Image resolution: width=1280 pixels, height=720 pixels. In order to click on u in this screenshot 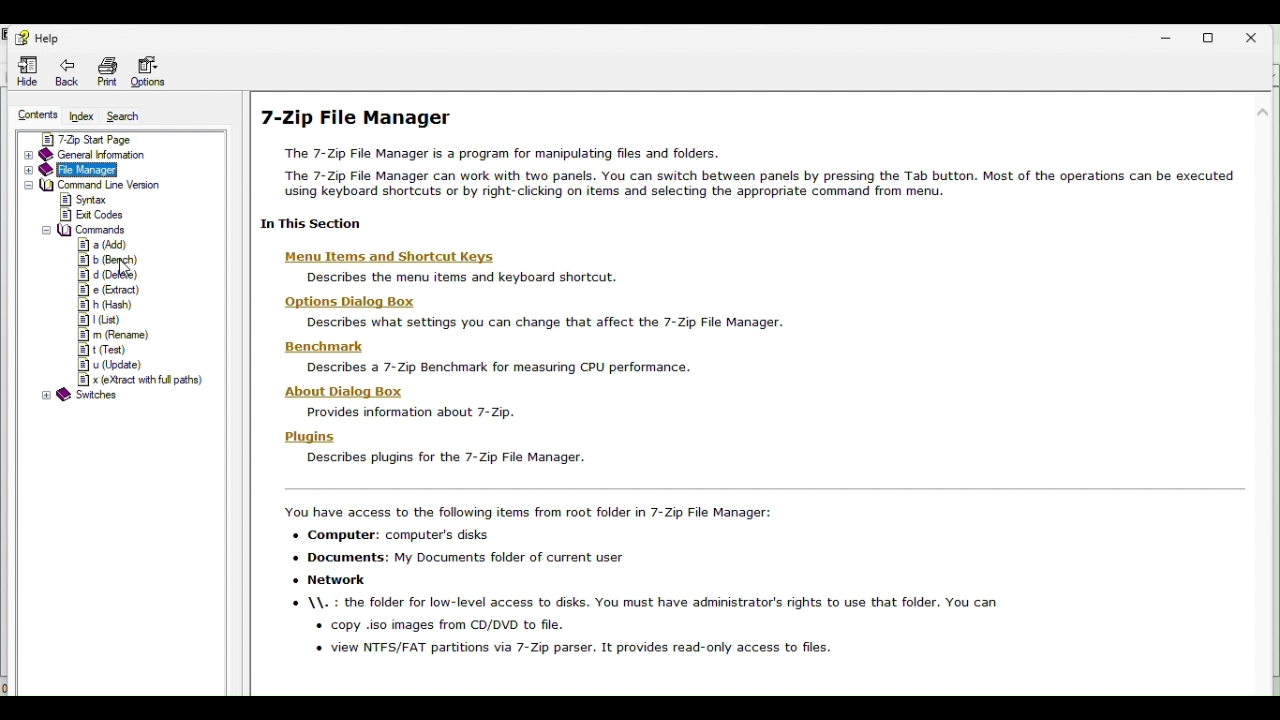, I will do `click(117, 365)`.